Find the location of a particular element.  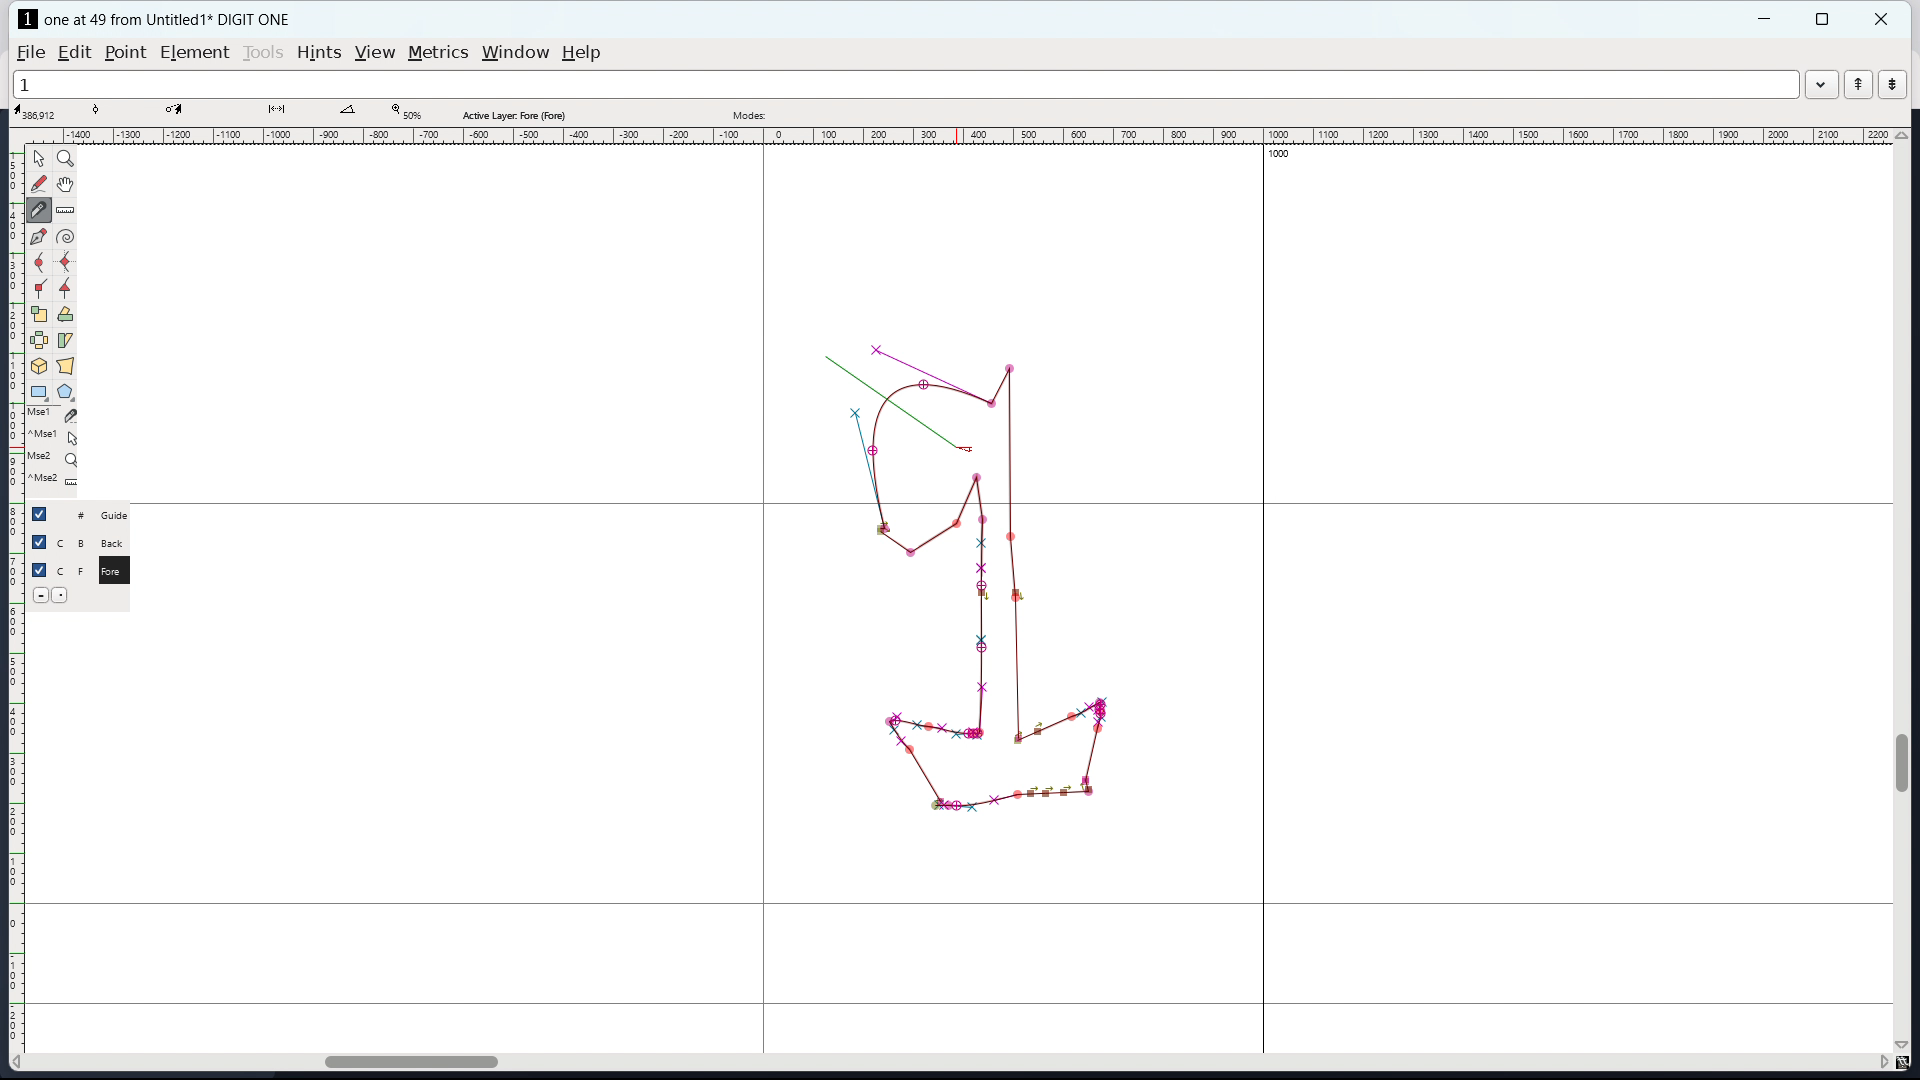

is layer visible is located at coordinates (39, 514).